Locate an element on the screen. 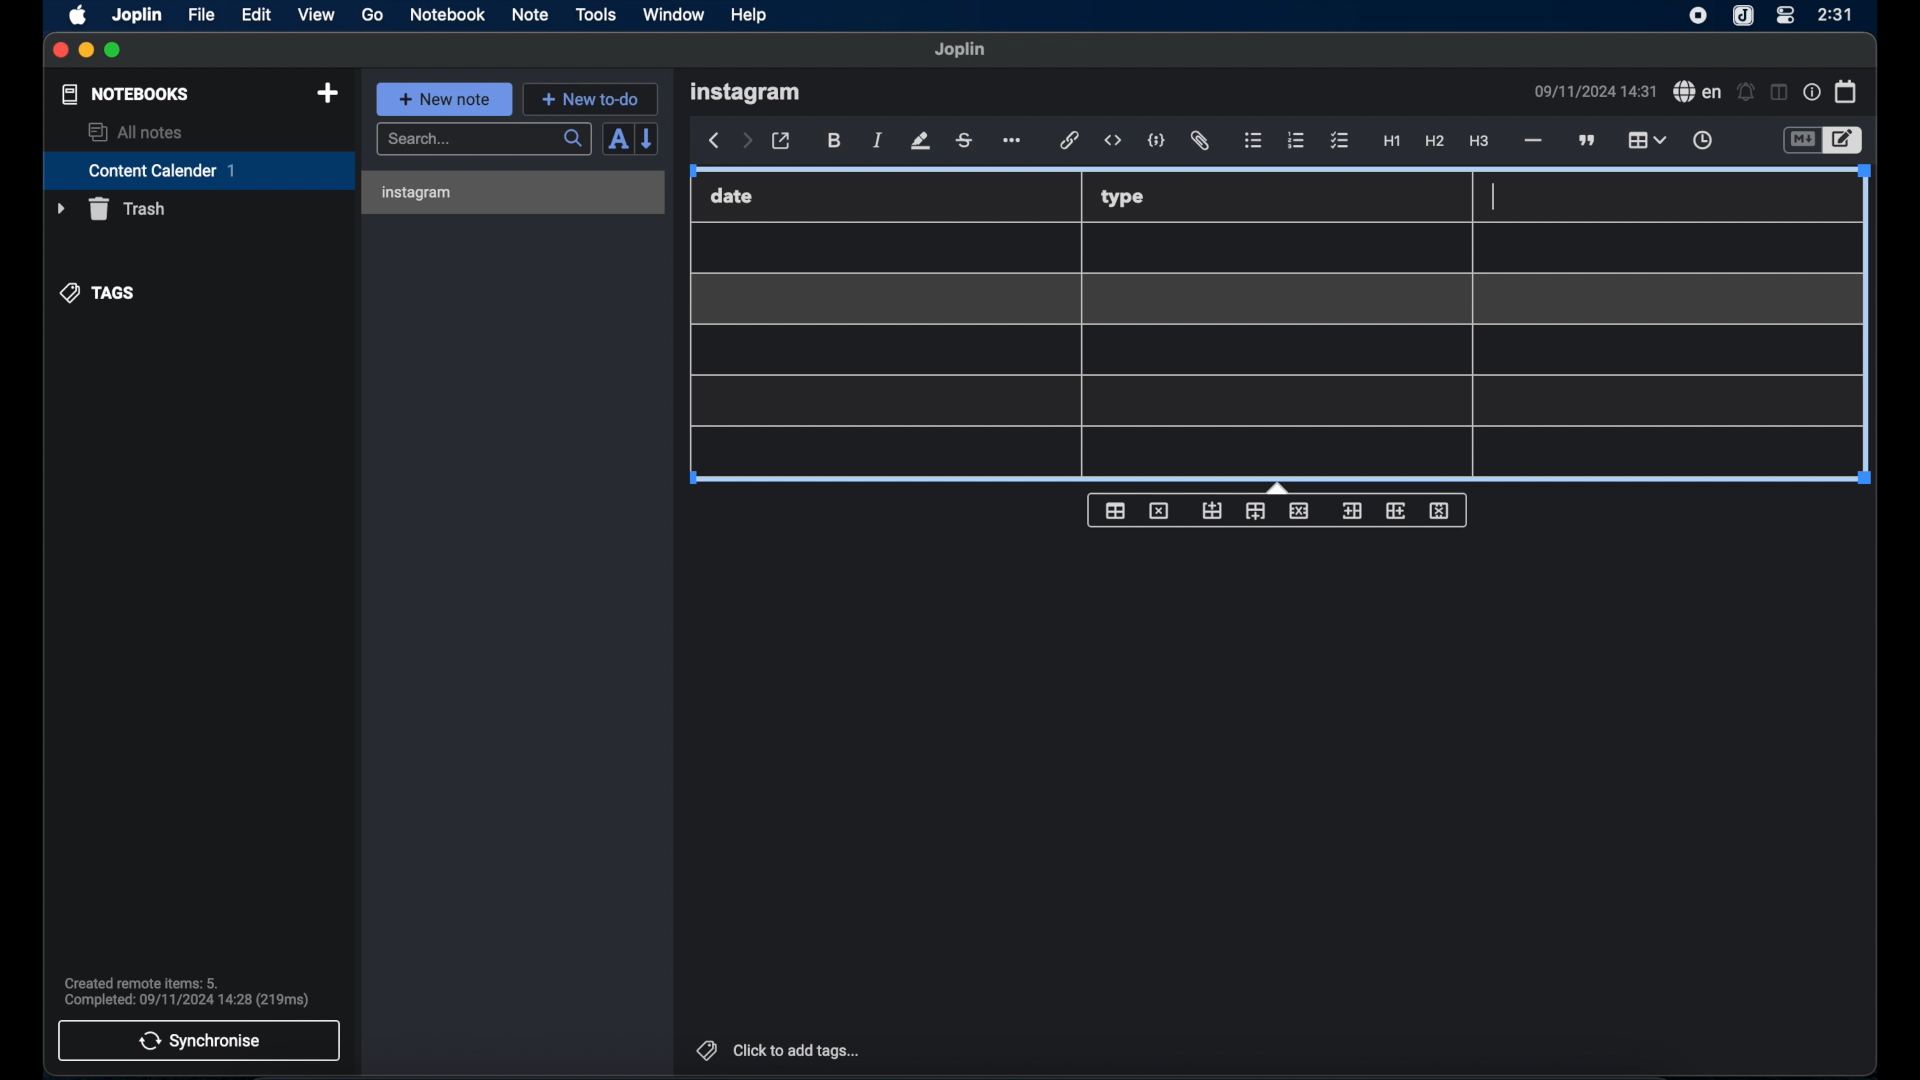  forward is located at coordinates (746, 142).